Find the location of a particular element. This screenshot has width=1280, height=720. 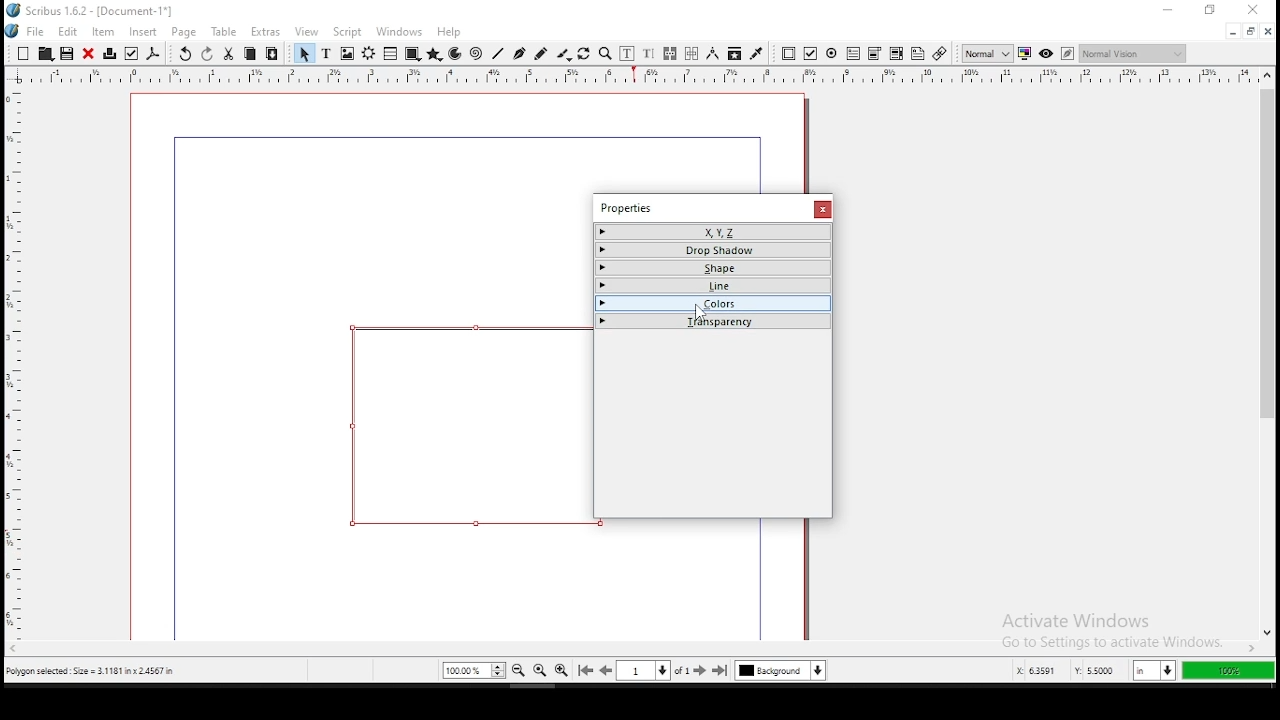

zoom in or out is located at coordinates (605, 54).